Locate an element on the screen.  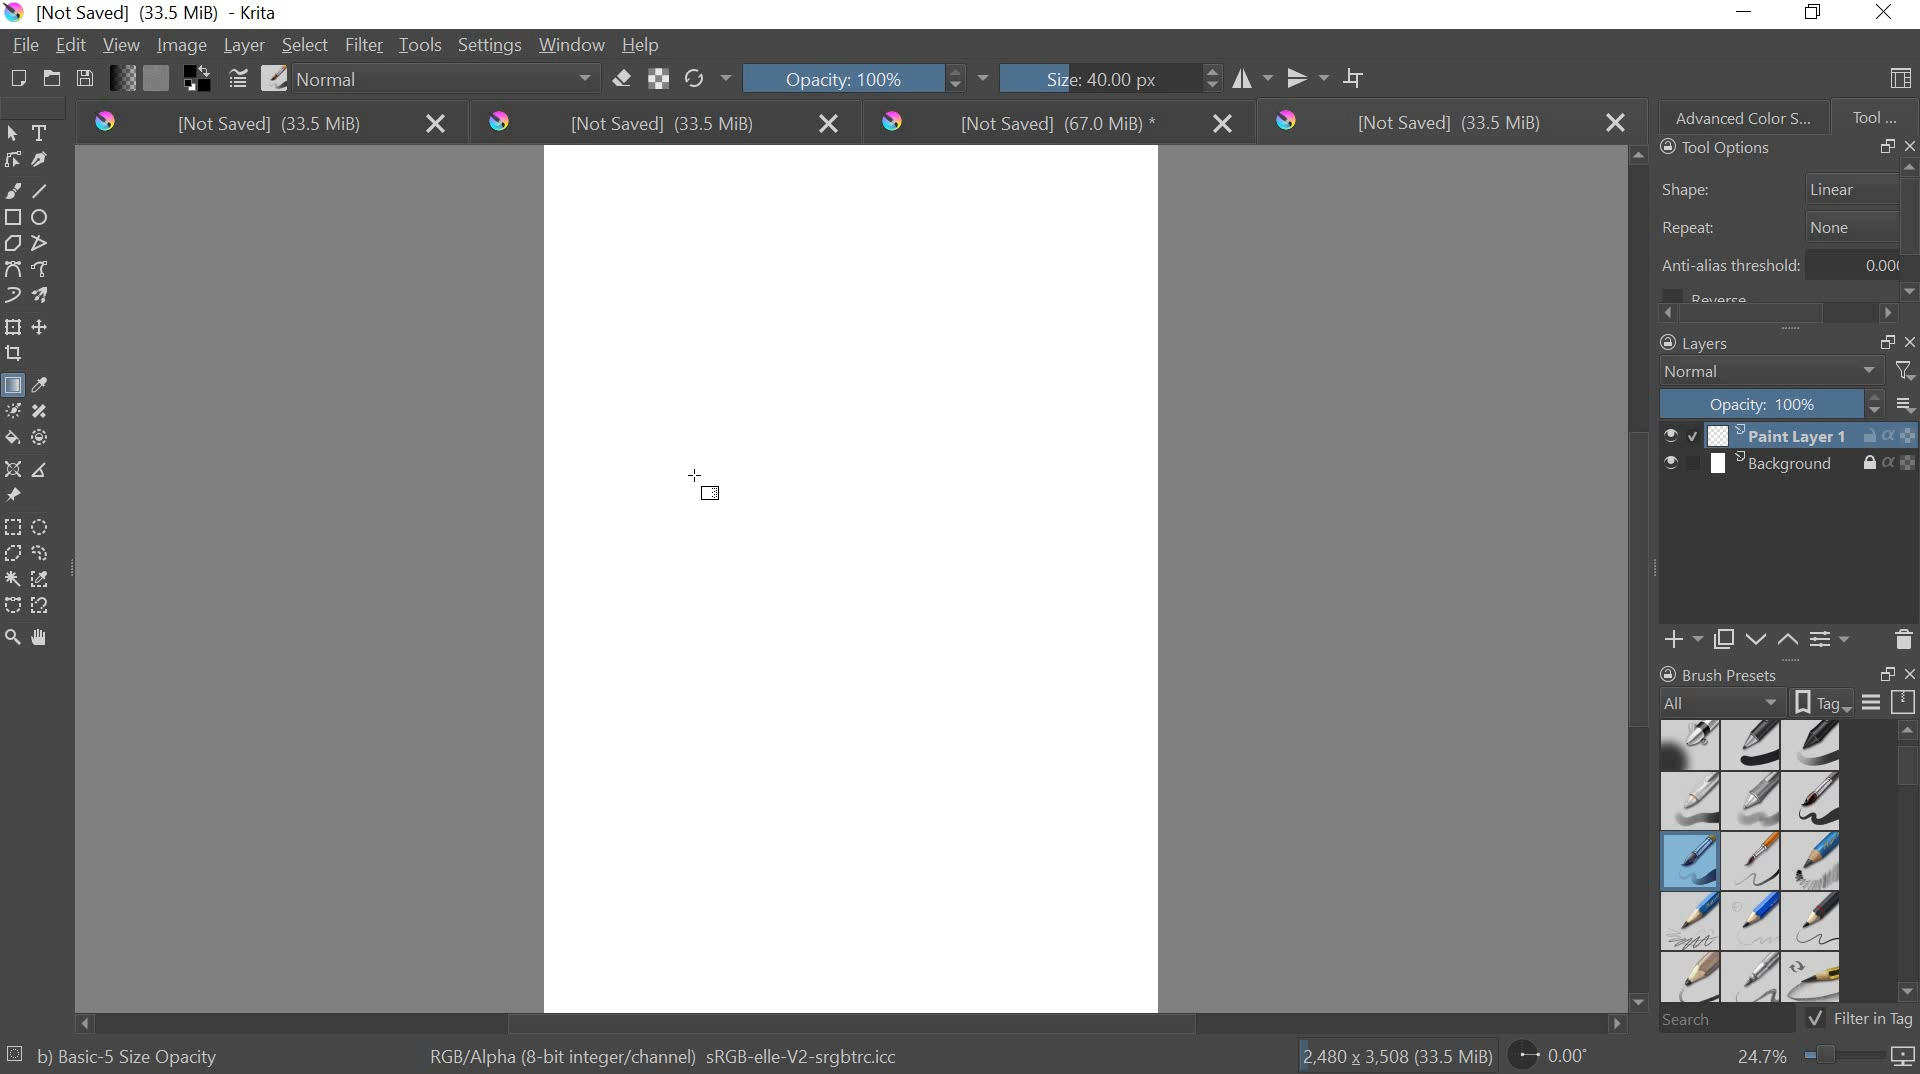
calligraphic tool is located at coordinates (44, 160).